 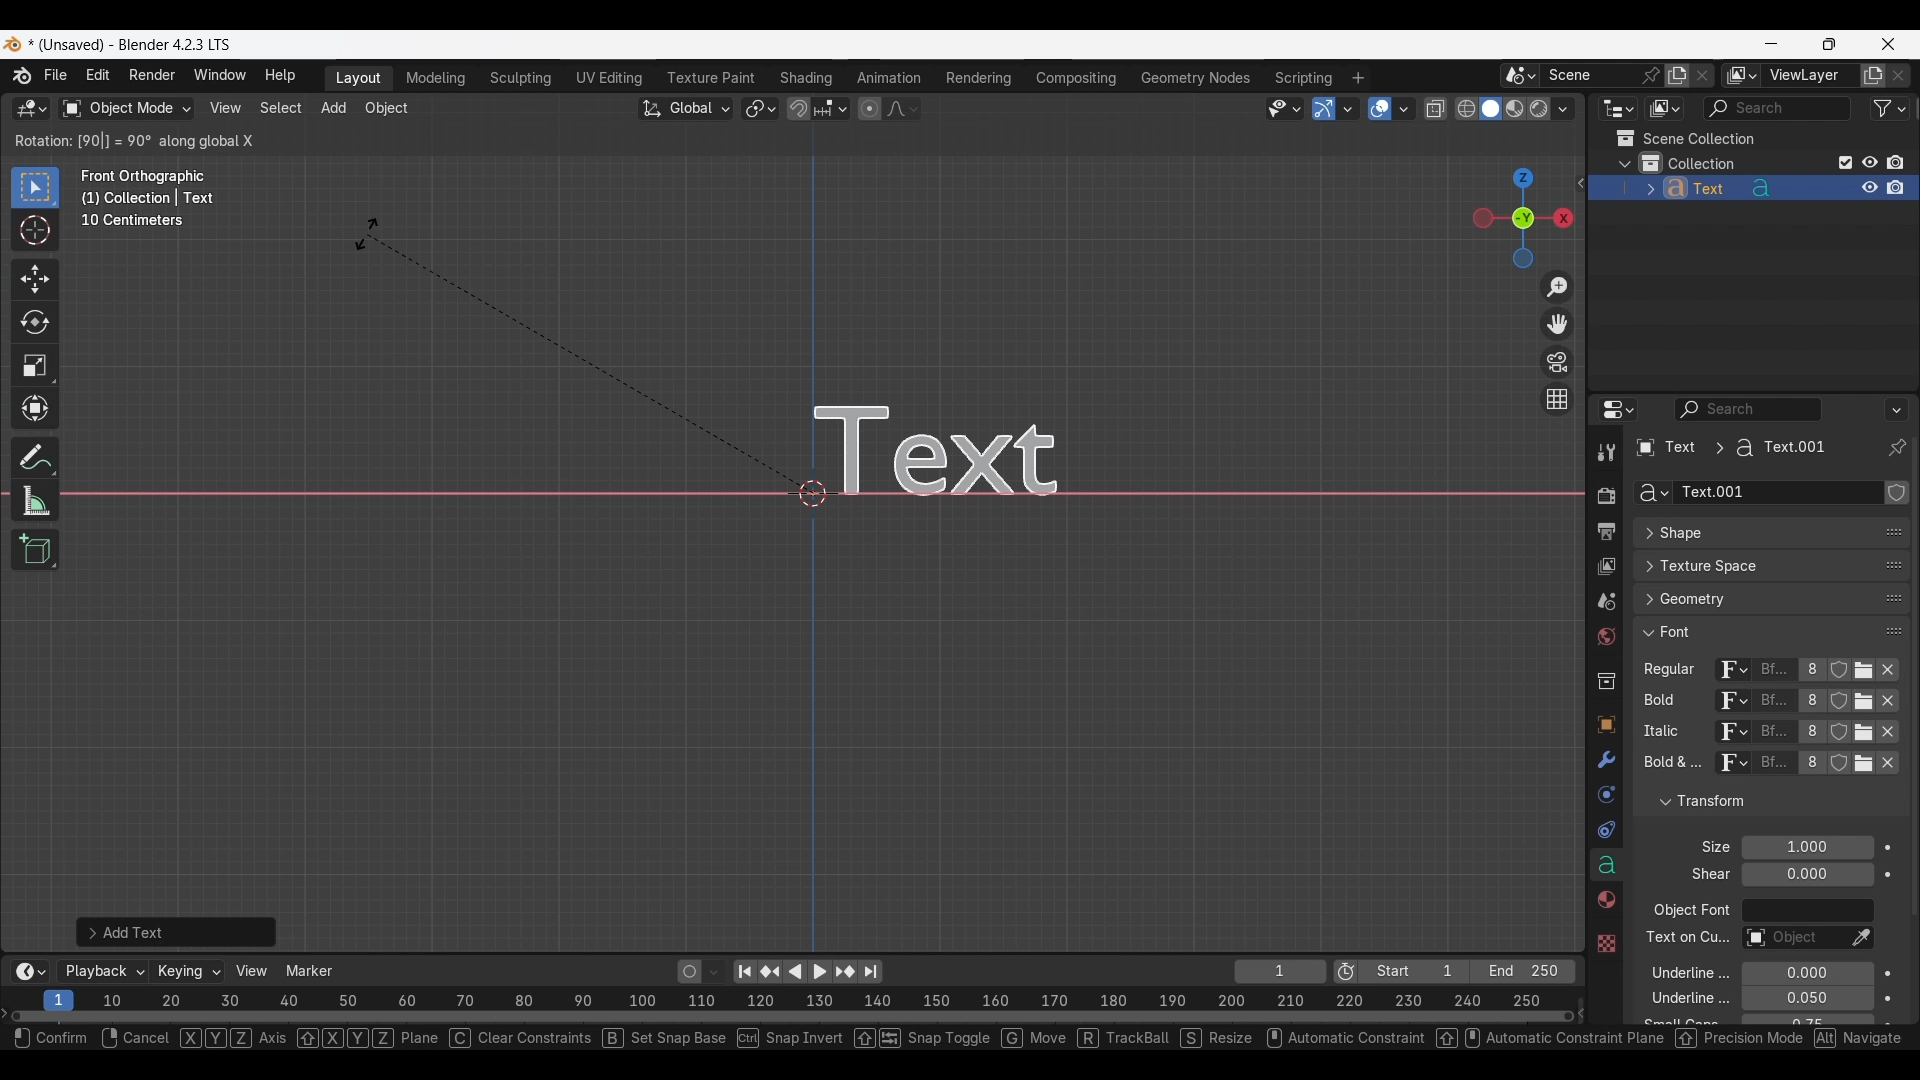 What do you see at coordinates (1606, 603) in the screenshot?
I see `Scene property, current selection` at bounding box center [1606, 603].